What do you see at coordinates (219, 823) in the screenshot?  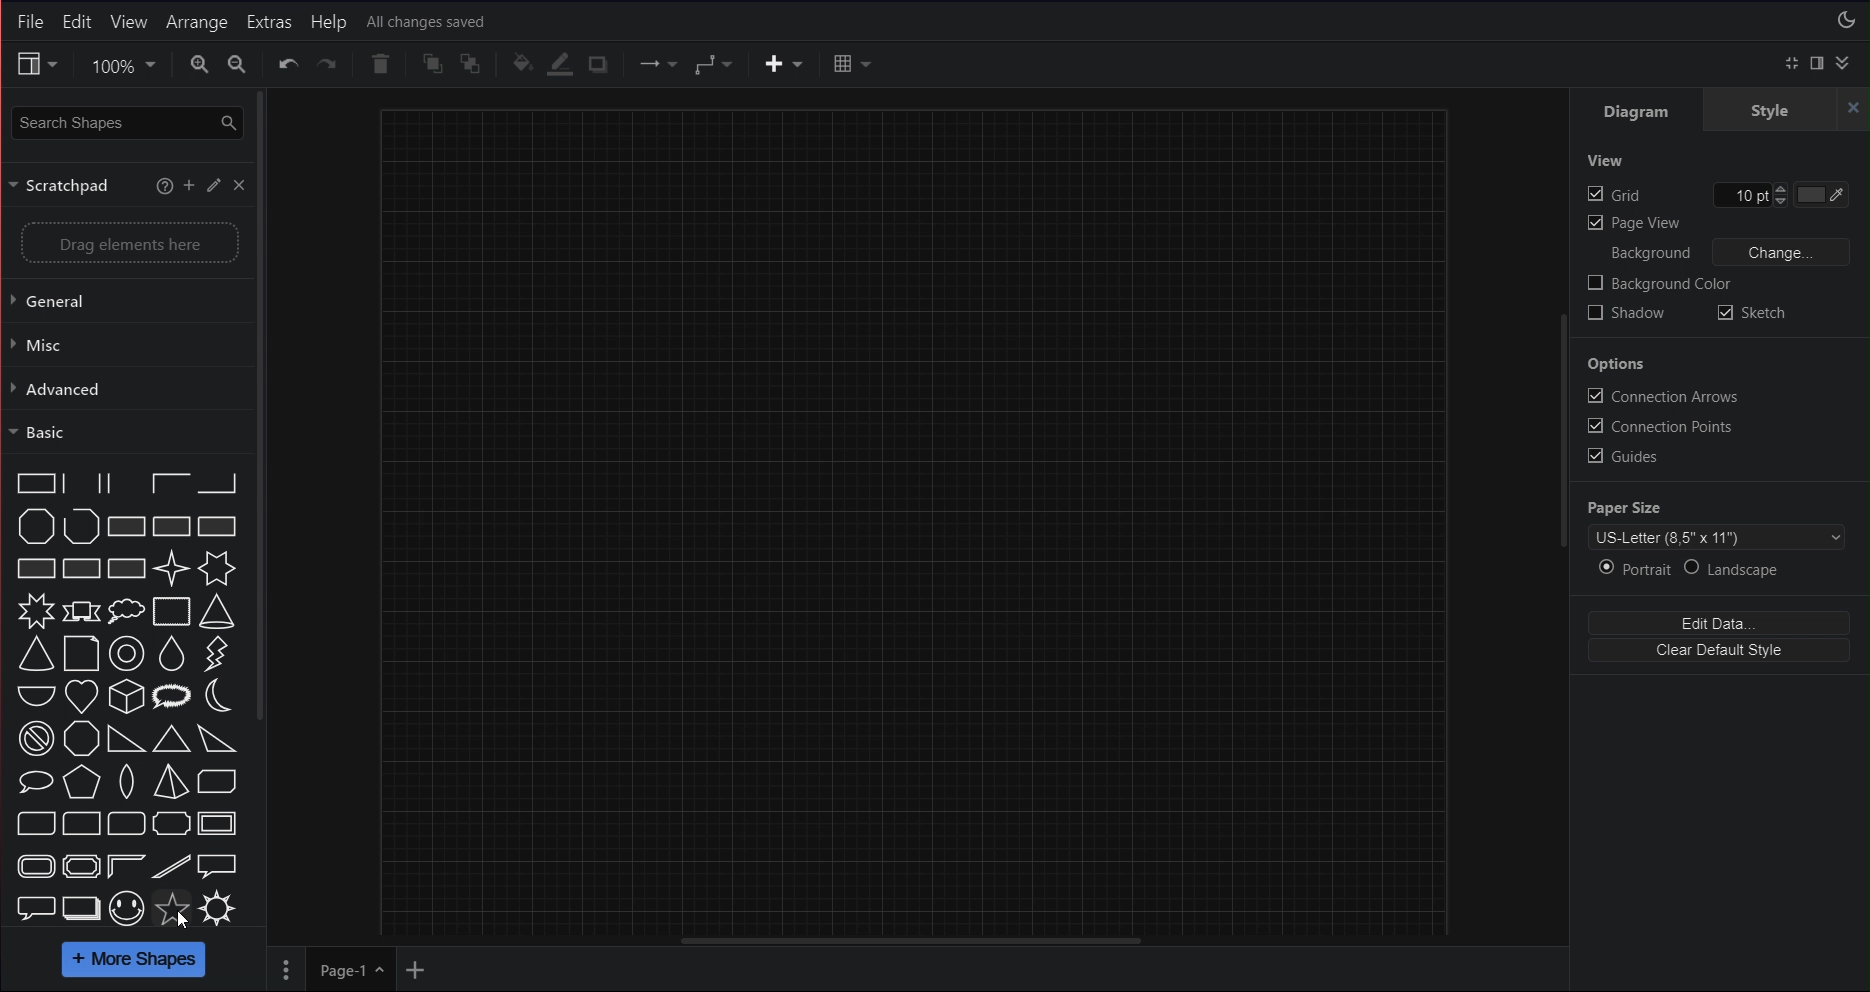 I see `frame` at bounding box center [219, 823].